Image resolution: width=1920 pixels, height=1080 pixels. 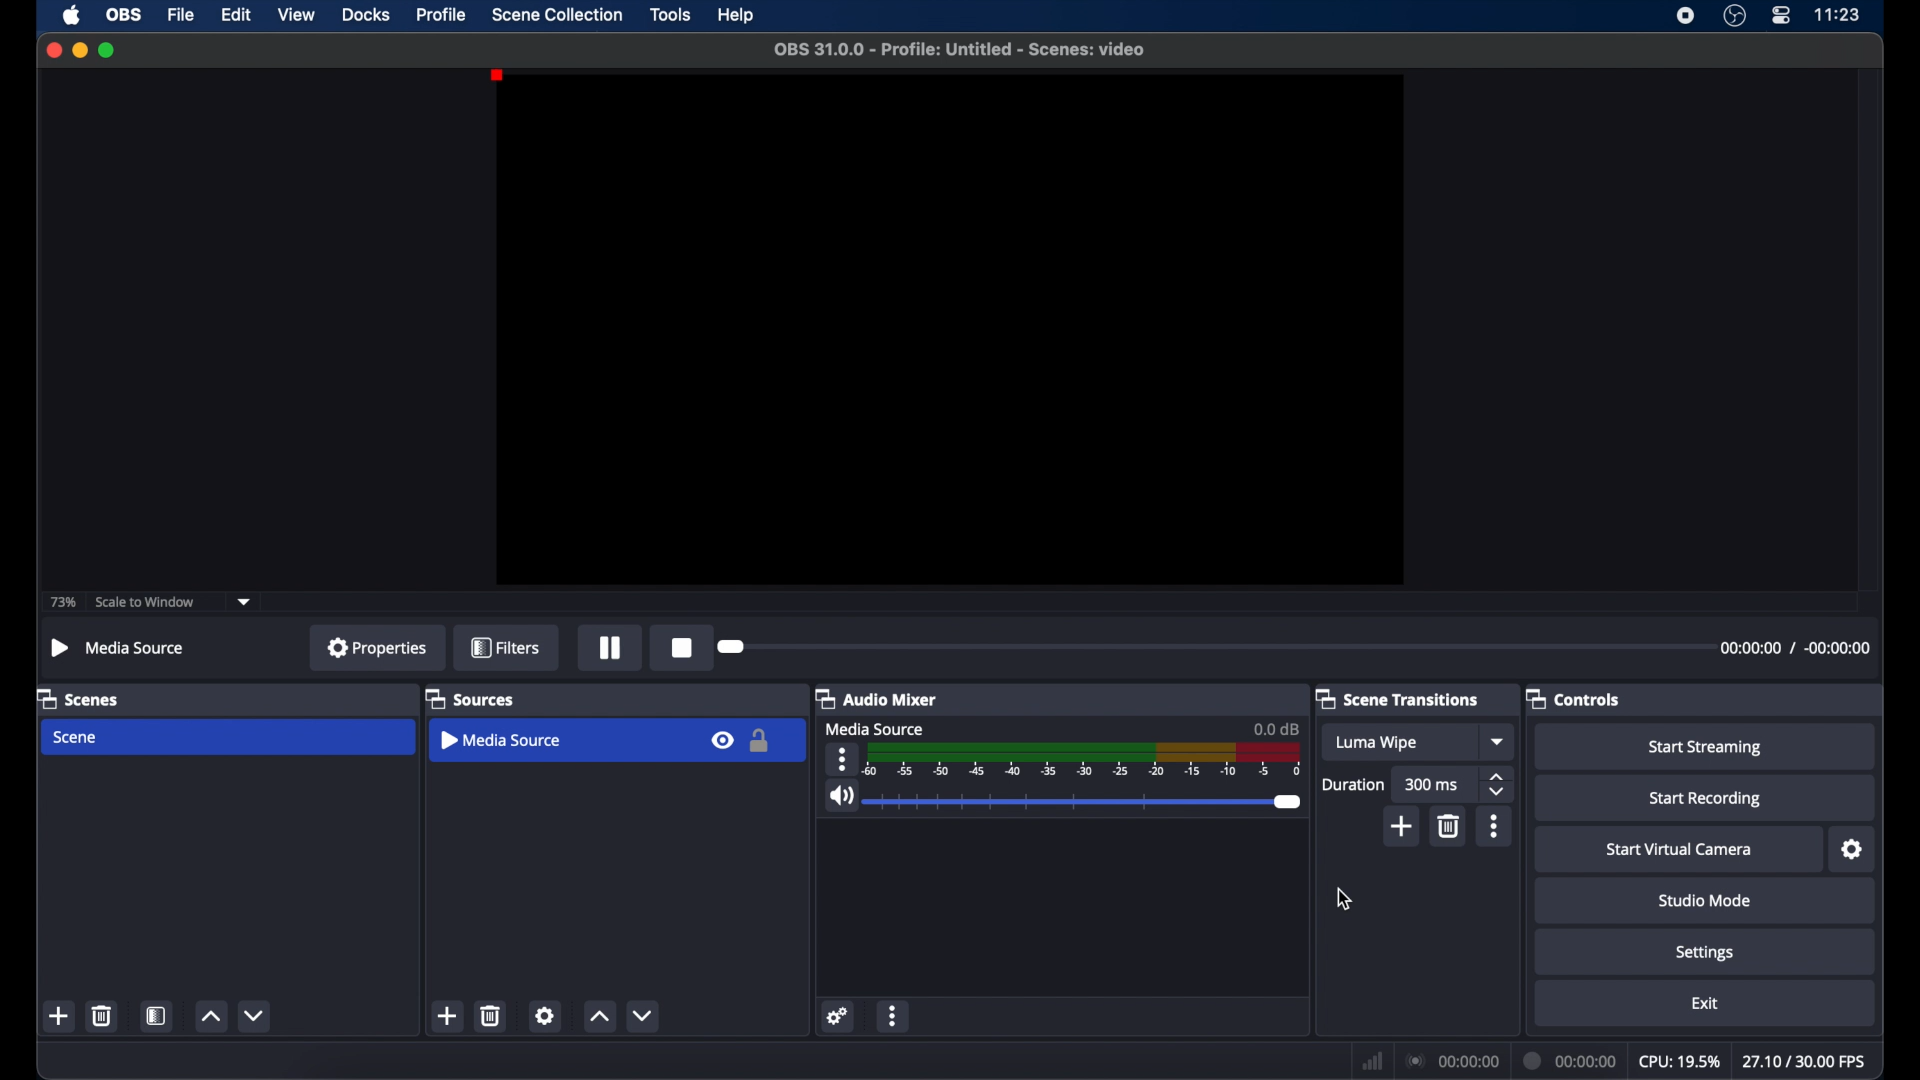 I want to click on 0.0, so click(x=1278, y=728).